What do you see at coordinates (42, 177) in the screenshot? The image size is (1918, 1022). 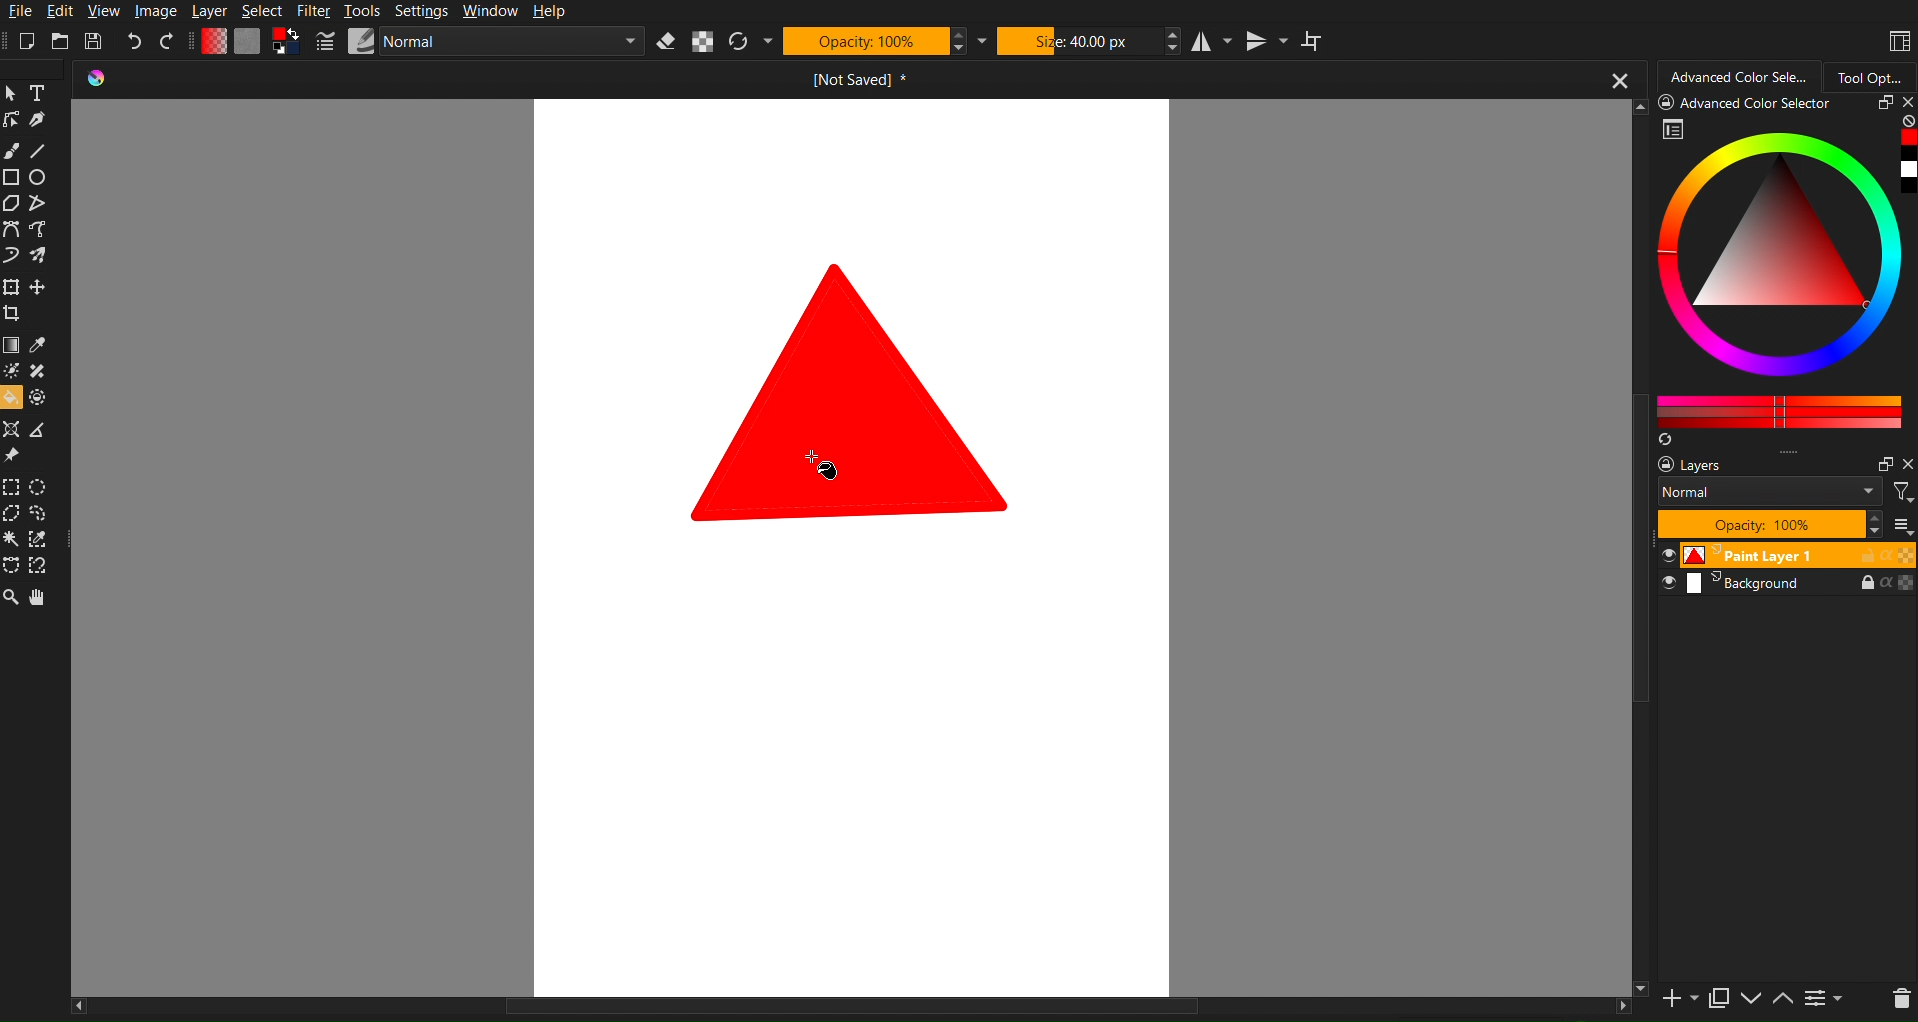 I see `ellipse tool` at bounding box center [42, 177].